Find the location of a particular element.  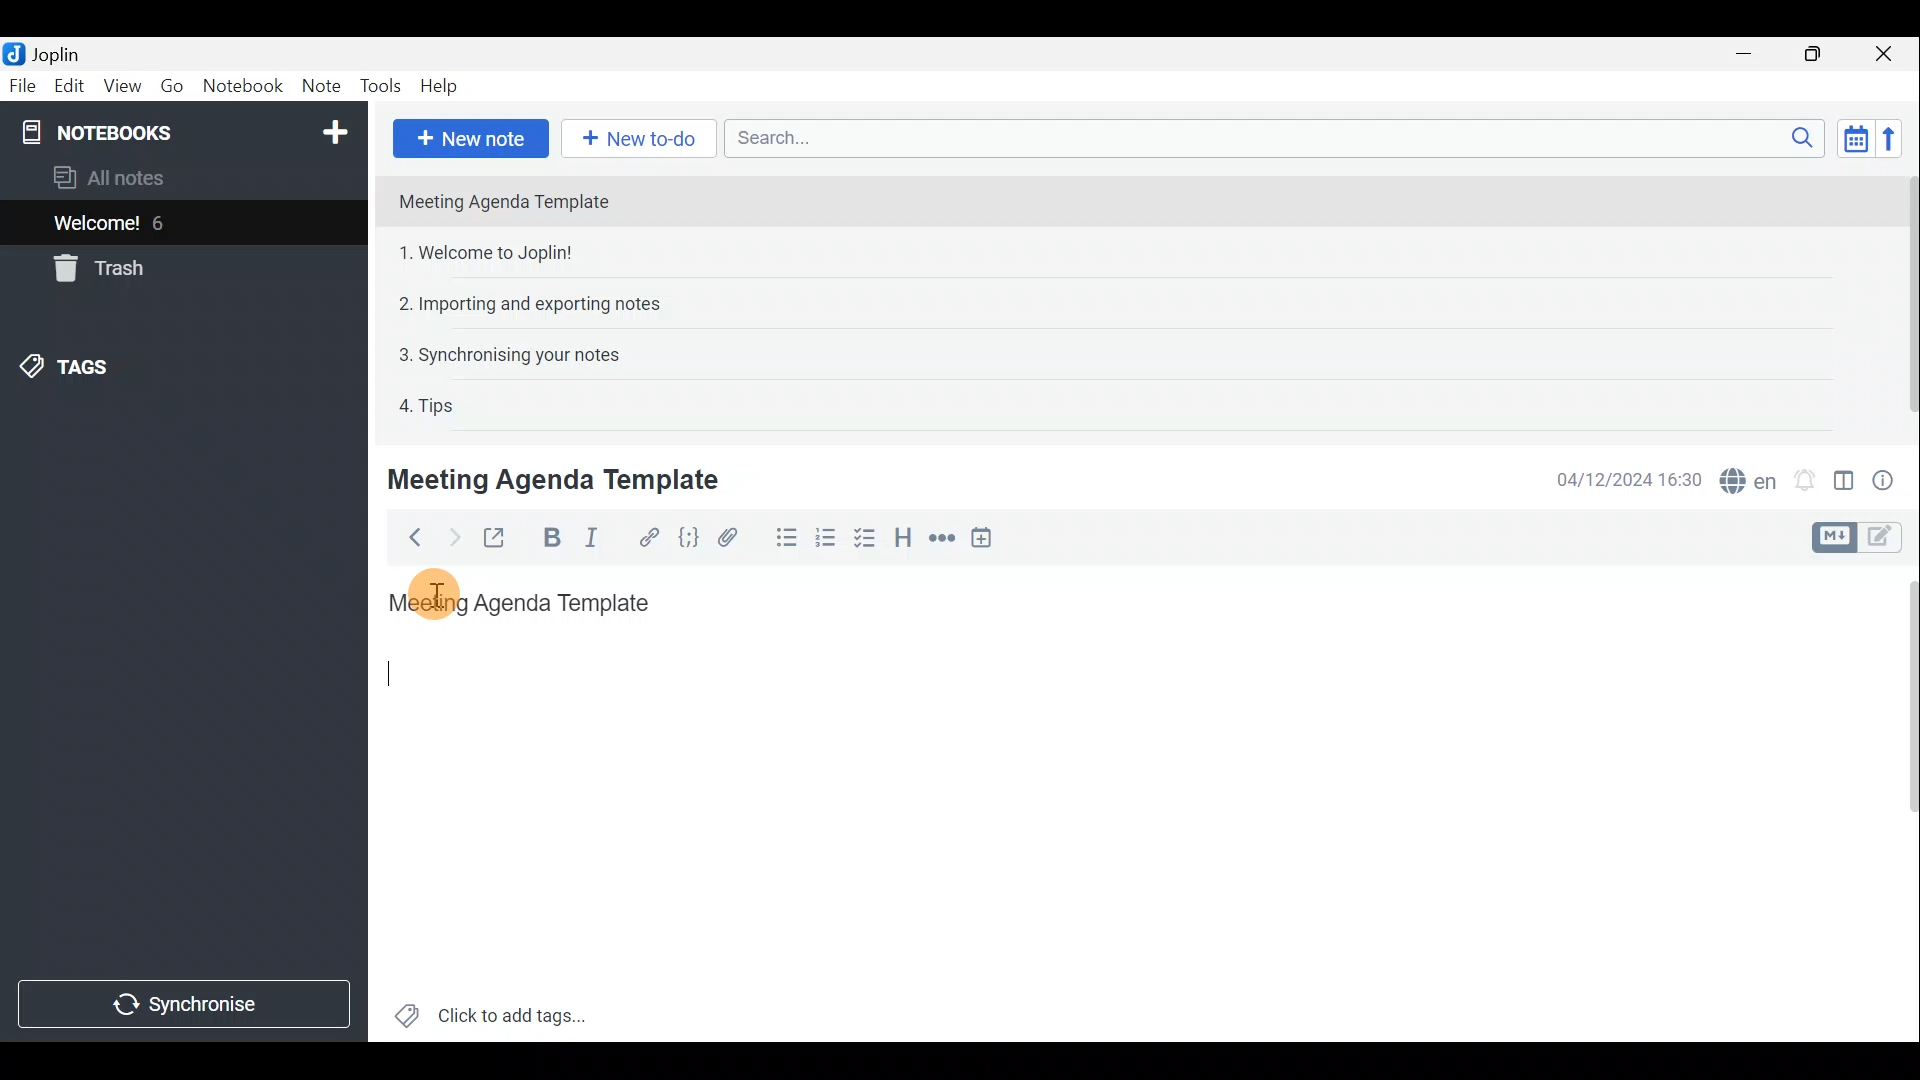

Horizontal rule is located at coordinates (940, 541).